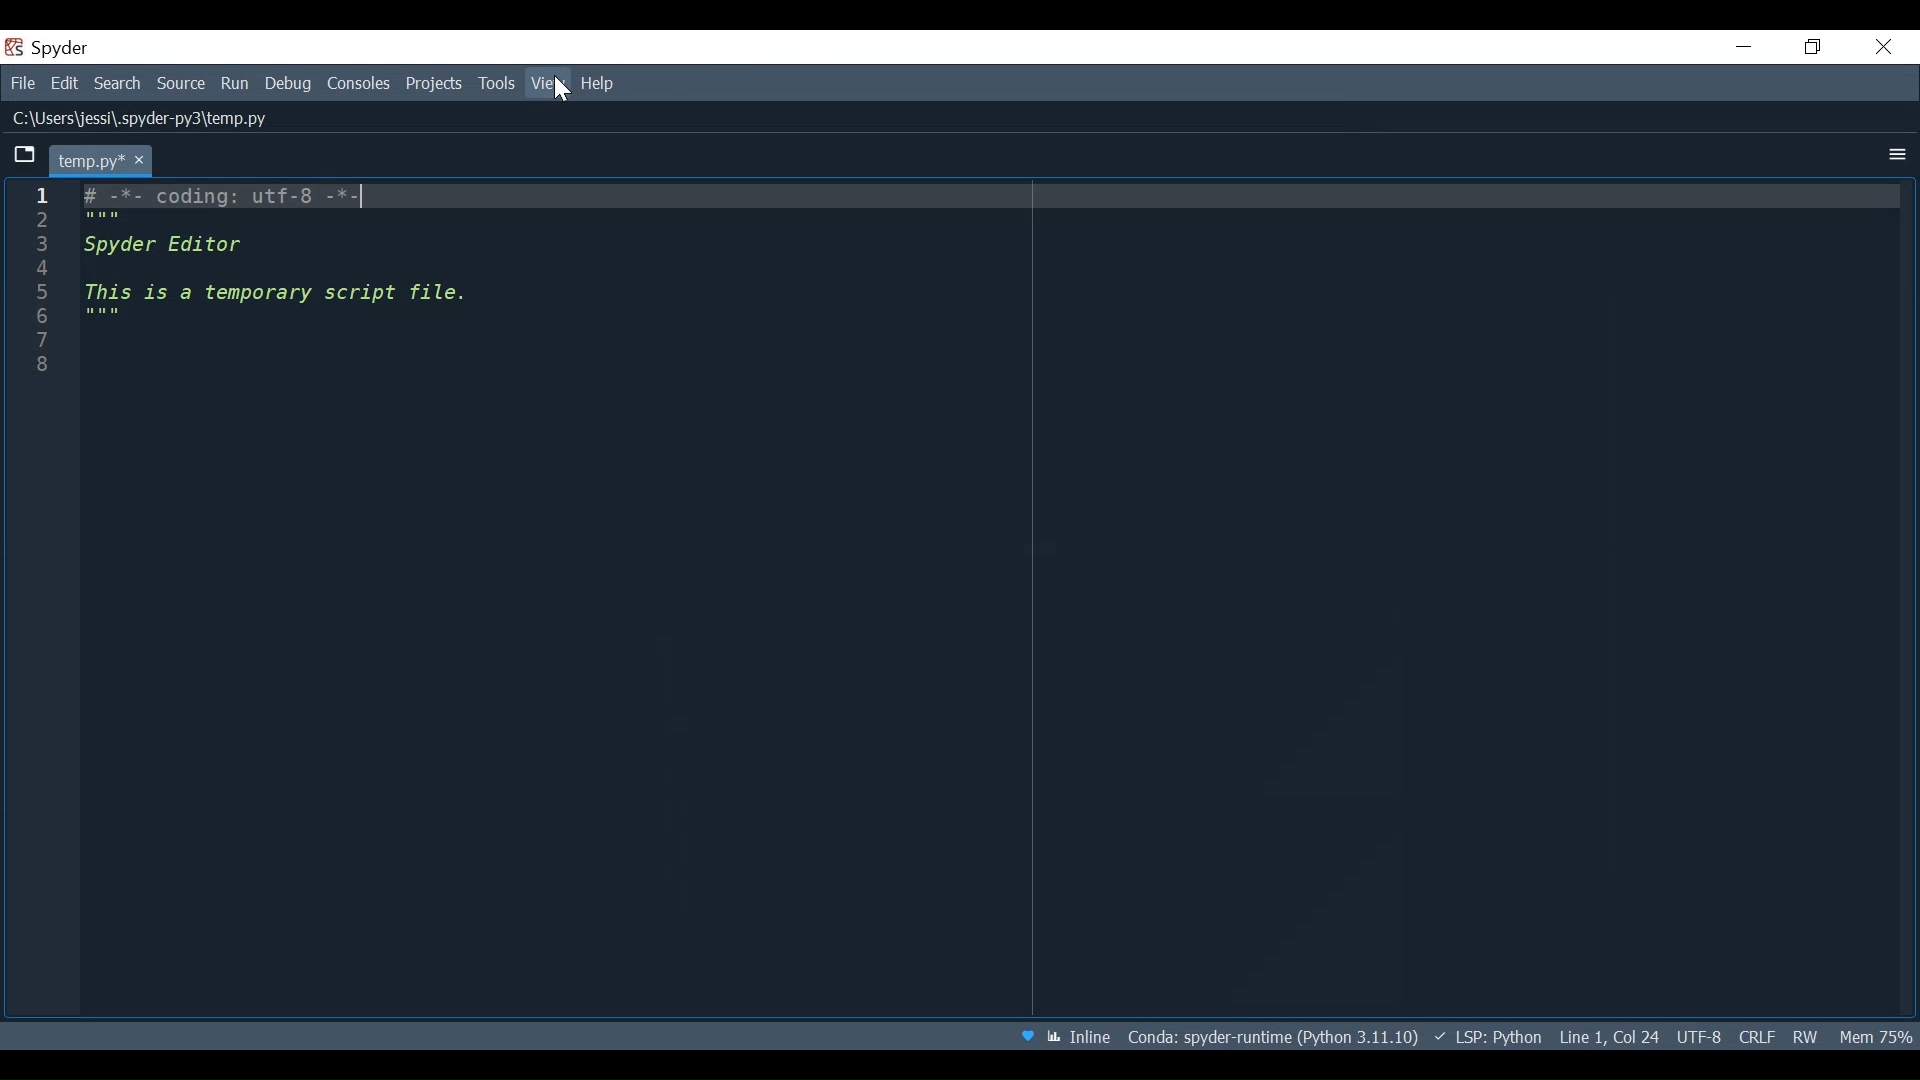 This screenshot has height=1080, width=1920. I want to click on File EQL Status, so click(1750, 1036).